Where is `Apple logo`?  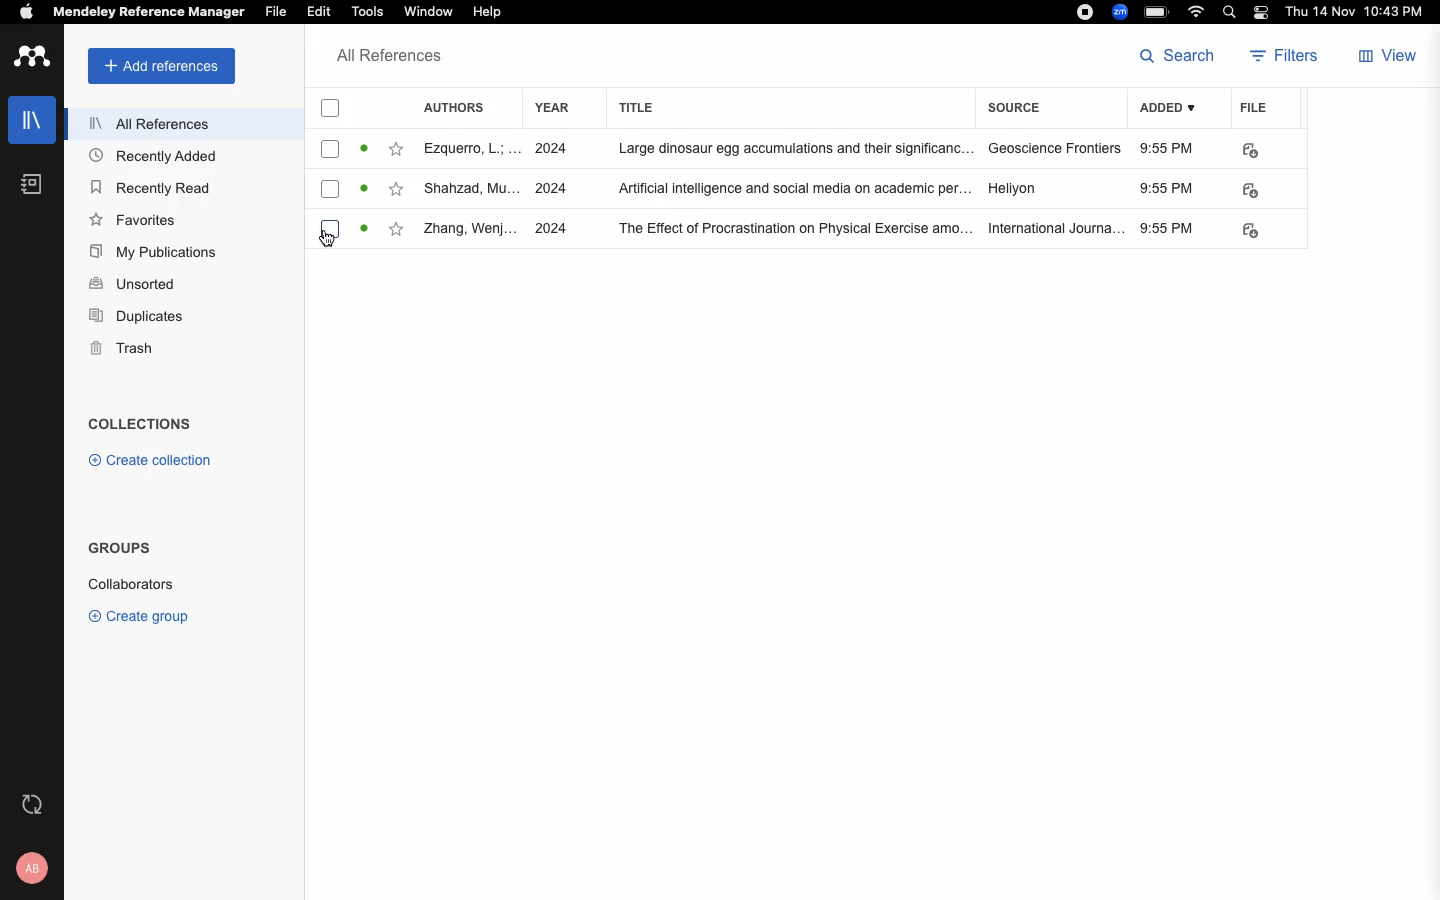 Apple logo is located at coordinates (26, 12).